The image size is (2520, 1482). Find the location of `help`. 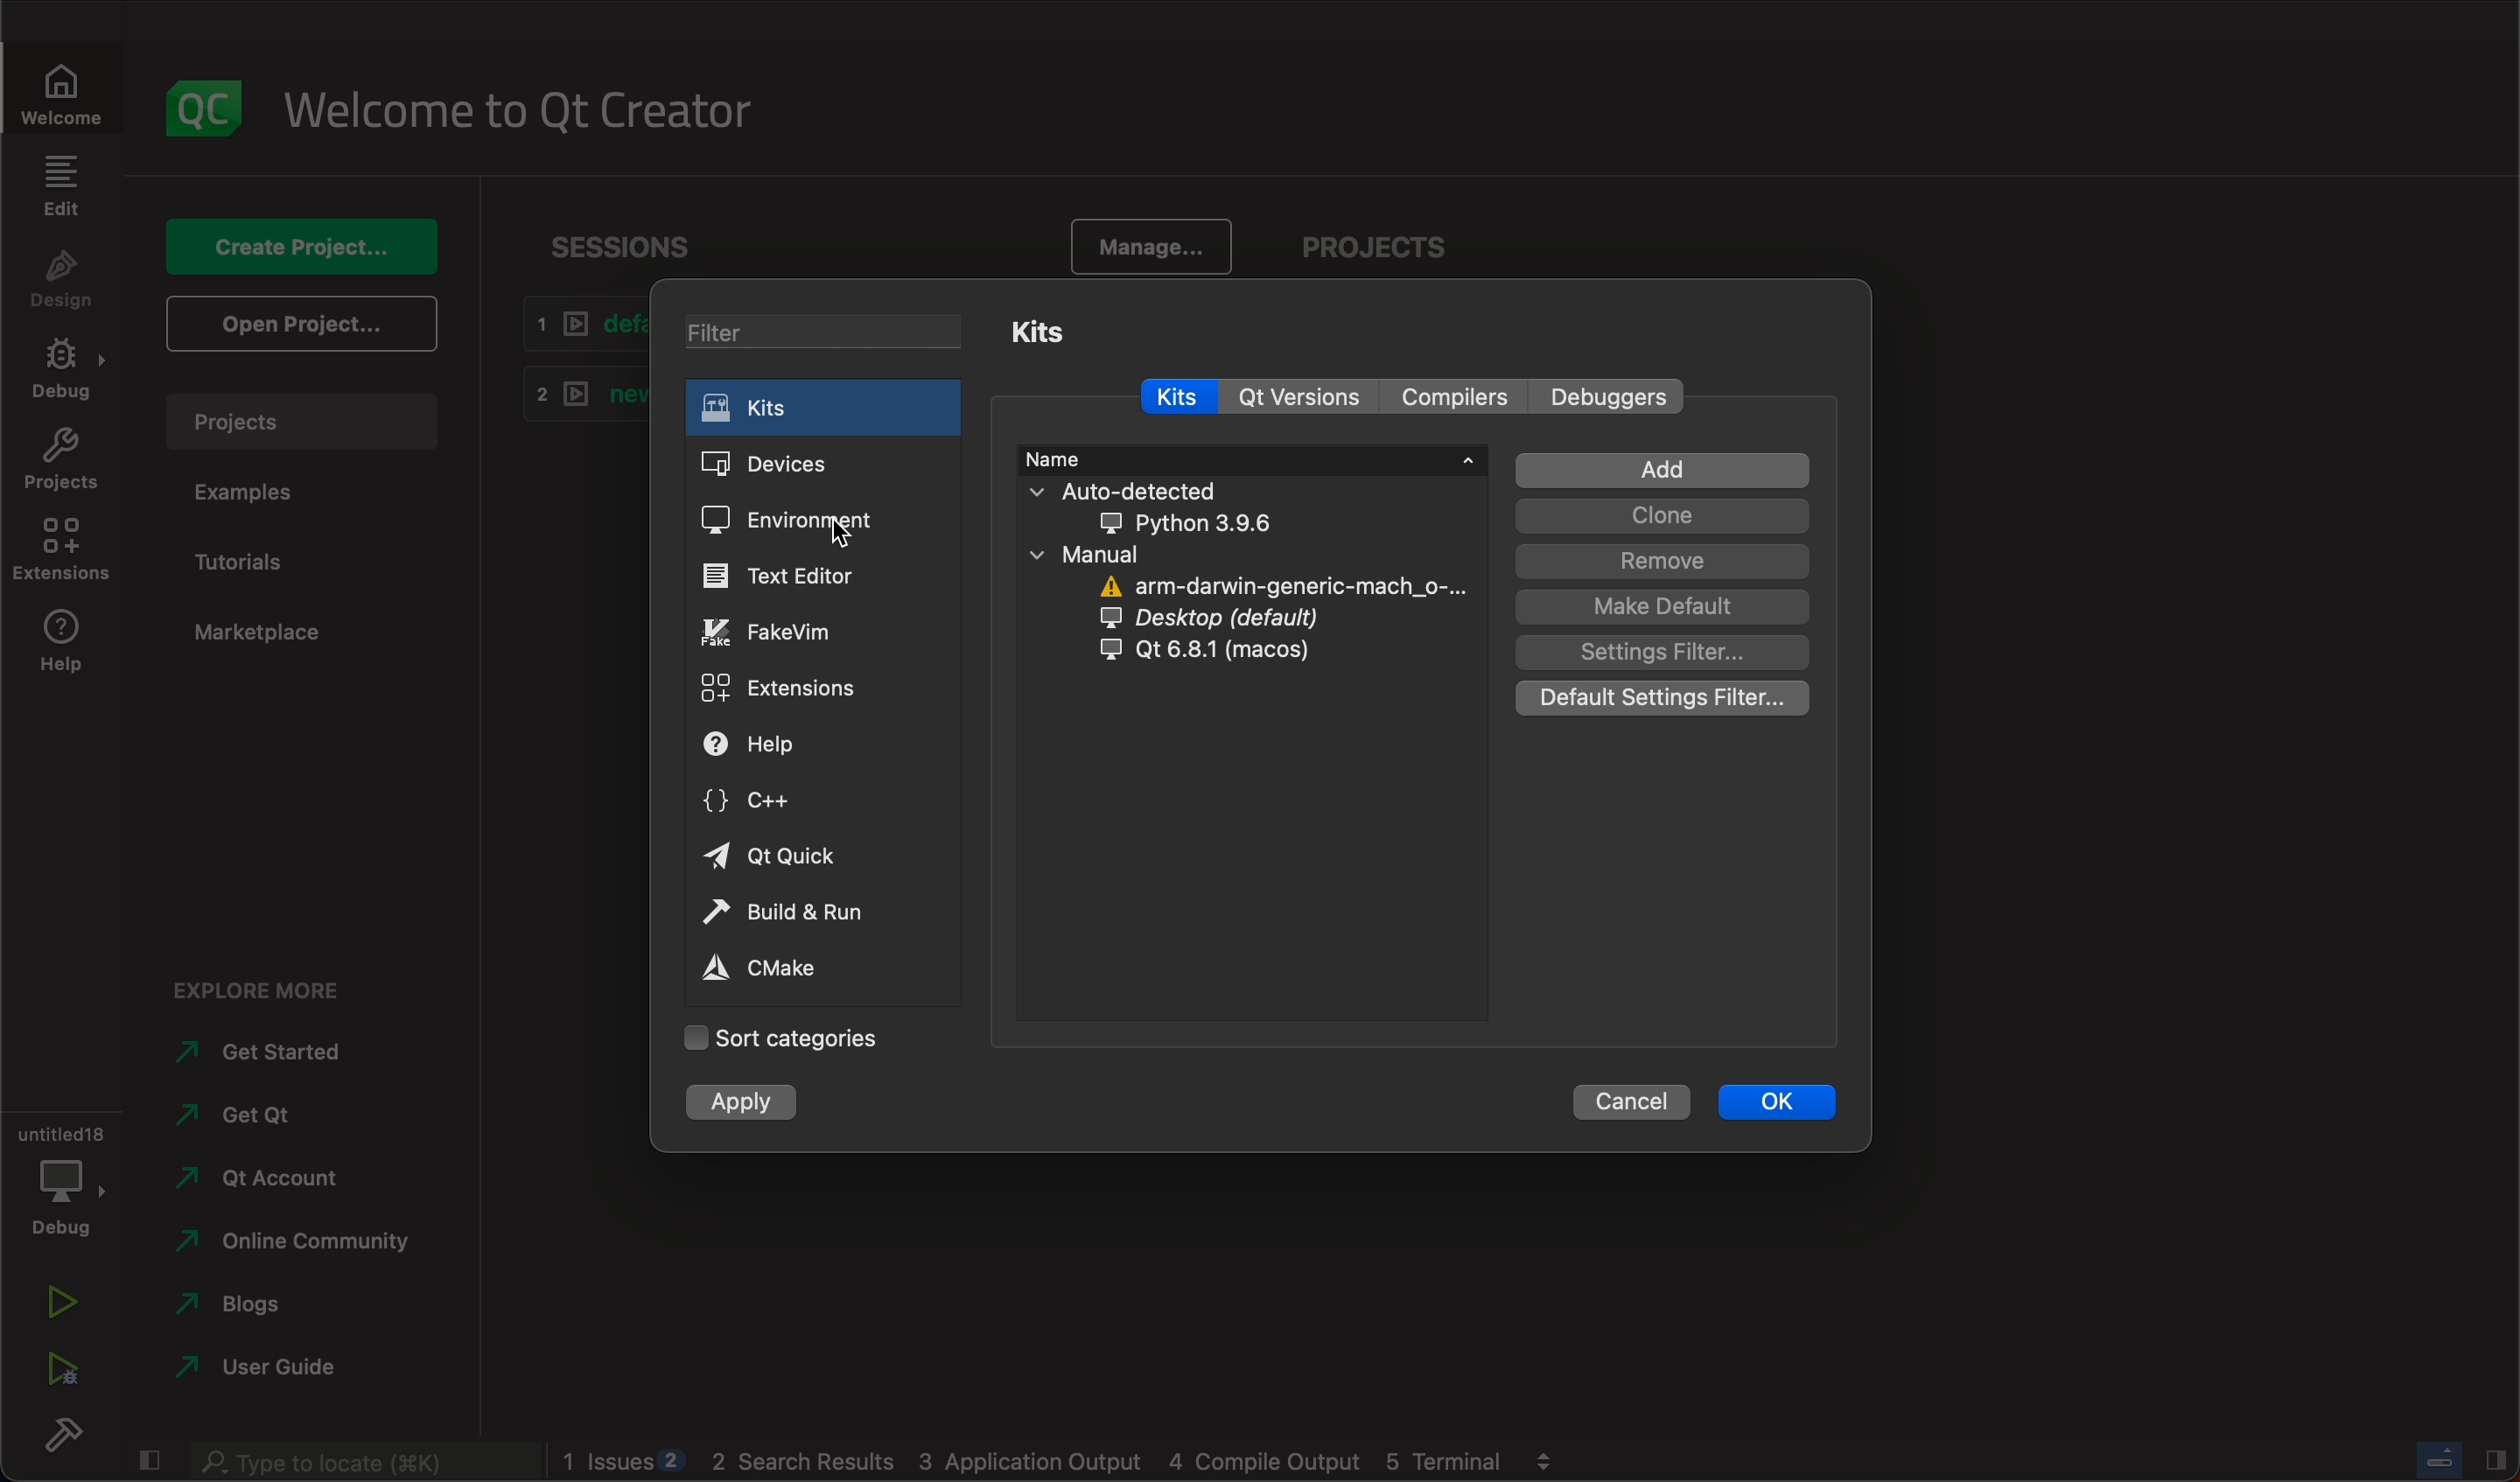

help is located at coordinates (56, 647).